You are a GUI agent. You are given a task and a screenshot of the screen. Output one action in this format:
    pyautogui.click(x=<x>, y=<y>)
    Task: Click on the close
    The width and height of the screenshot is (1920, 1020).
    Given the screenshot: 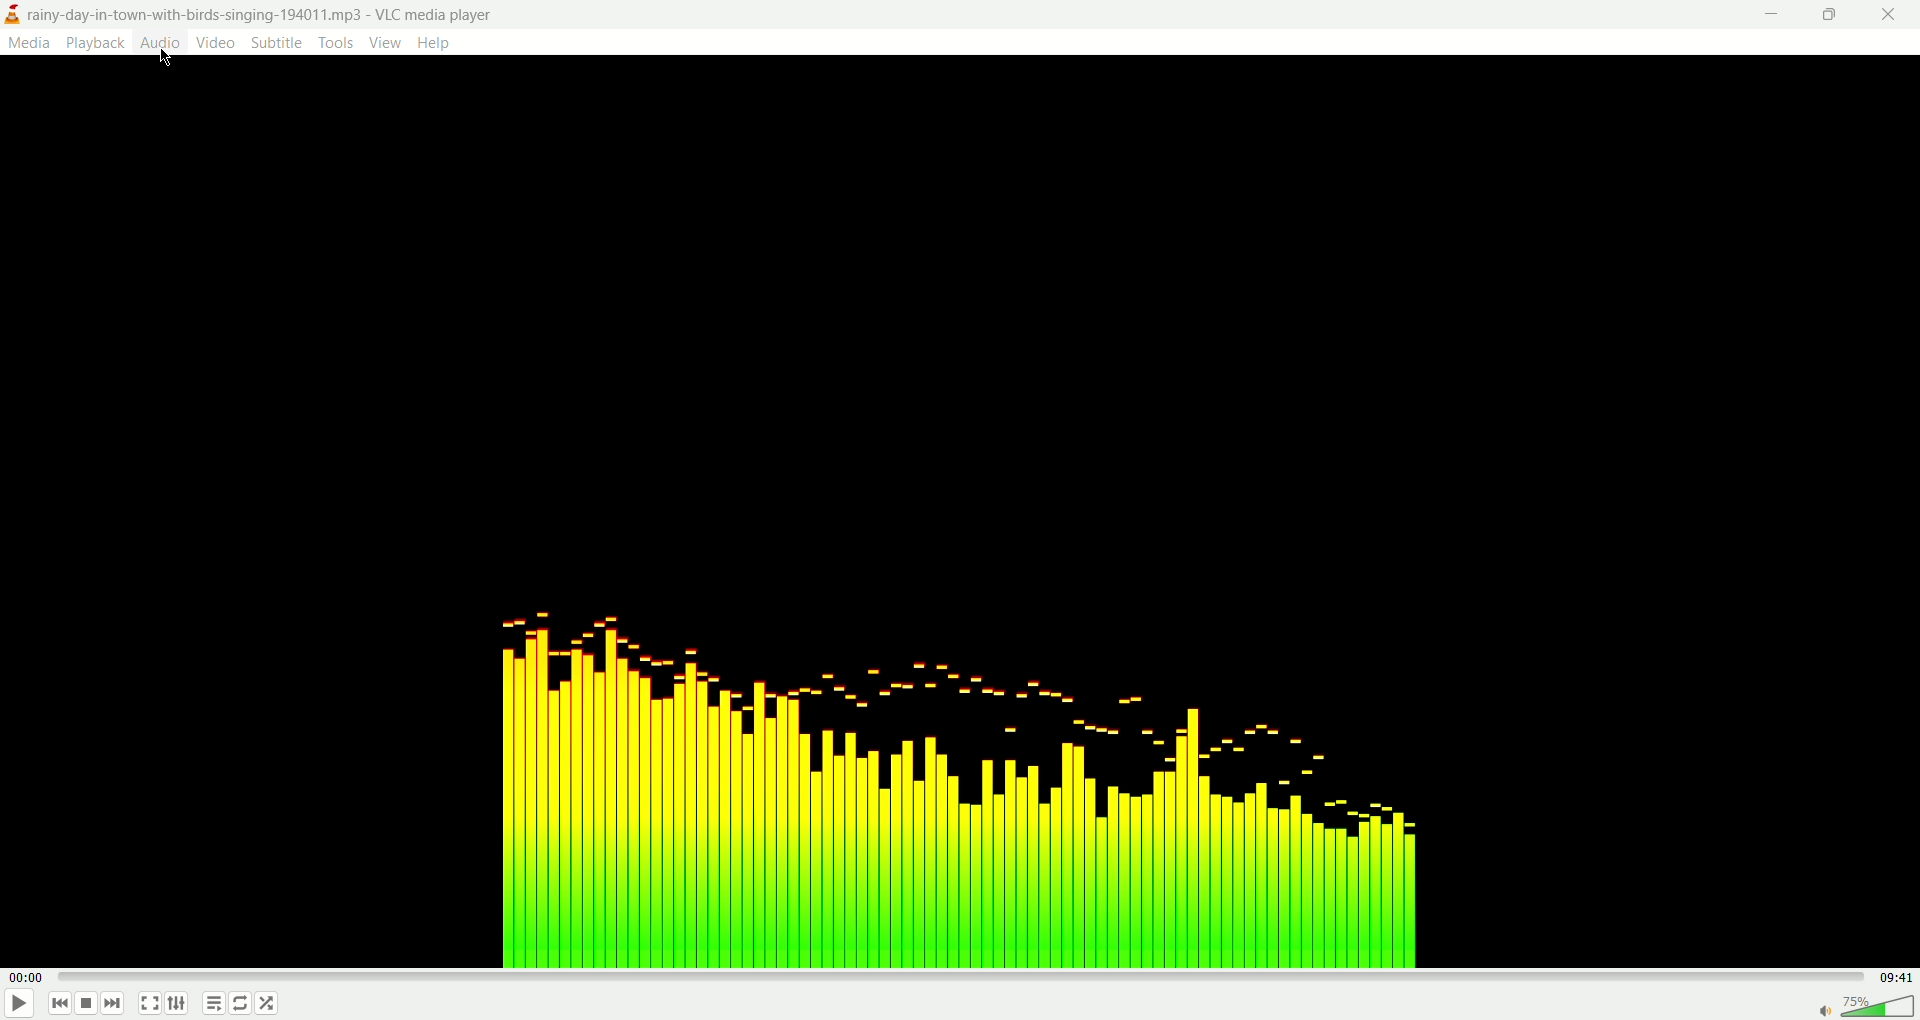 What is the action you would take?
    pyautogui.click(x=1898, y=15)
    